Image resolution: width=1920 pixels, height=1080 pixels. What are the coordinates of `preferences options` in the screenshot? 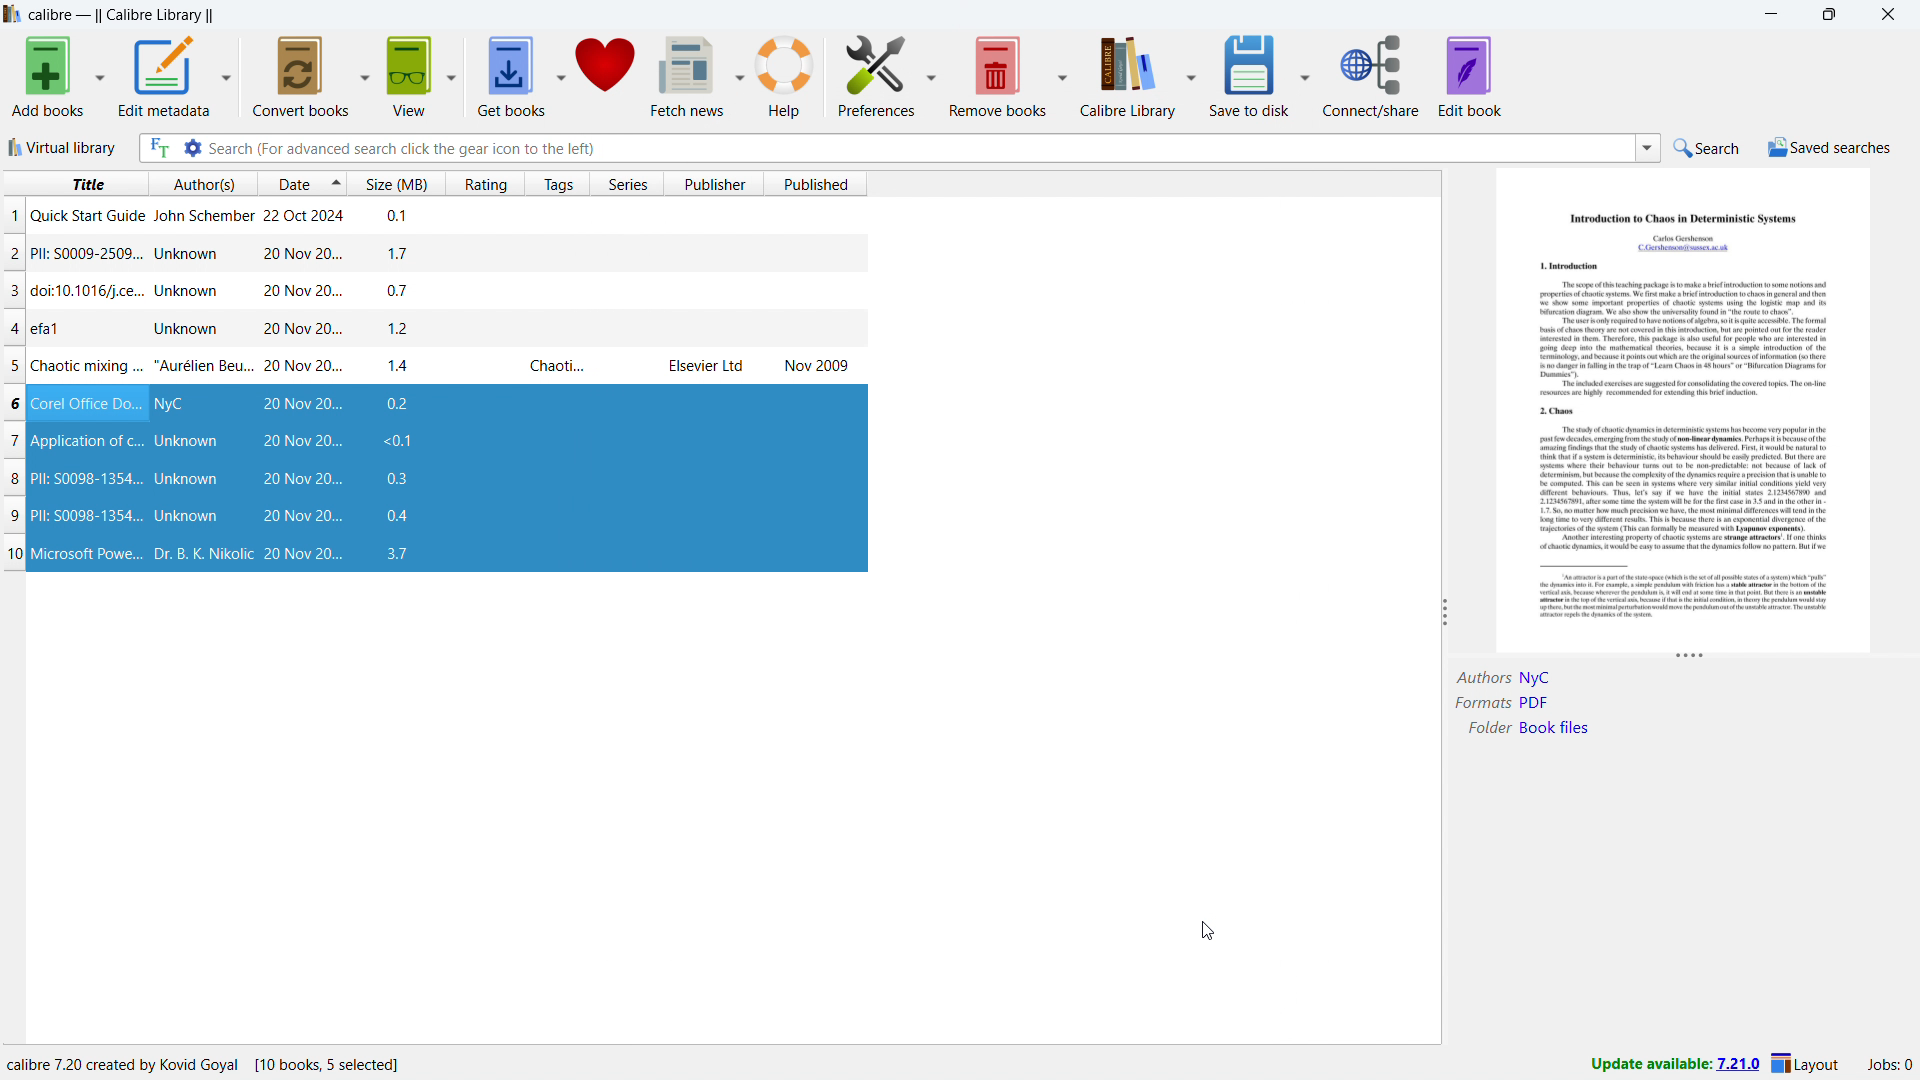 It's located at (931, 77).